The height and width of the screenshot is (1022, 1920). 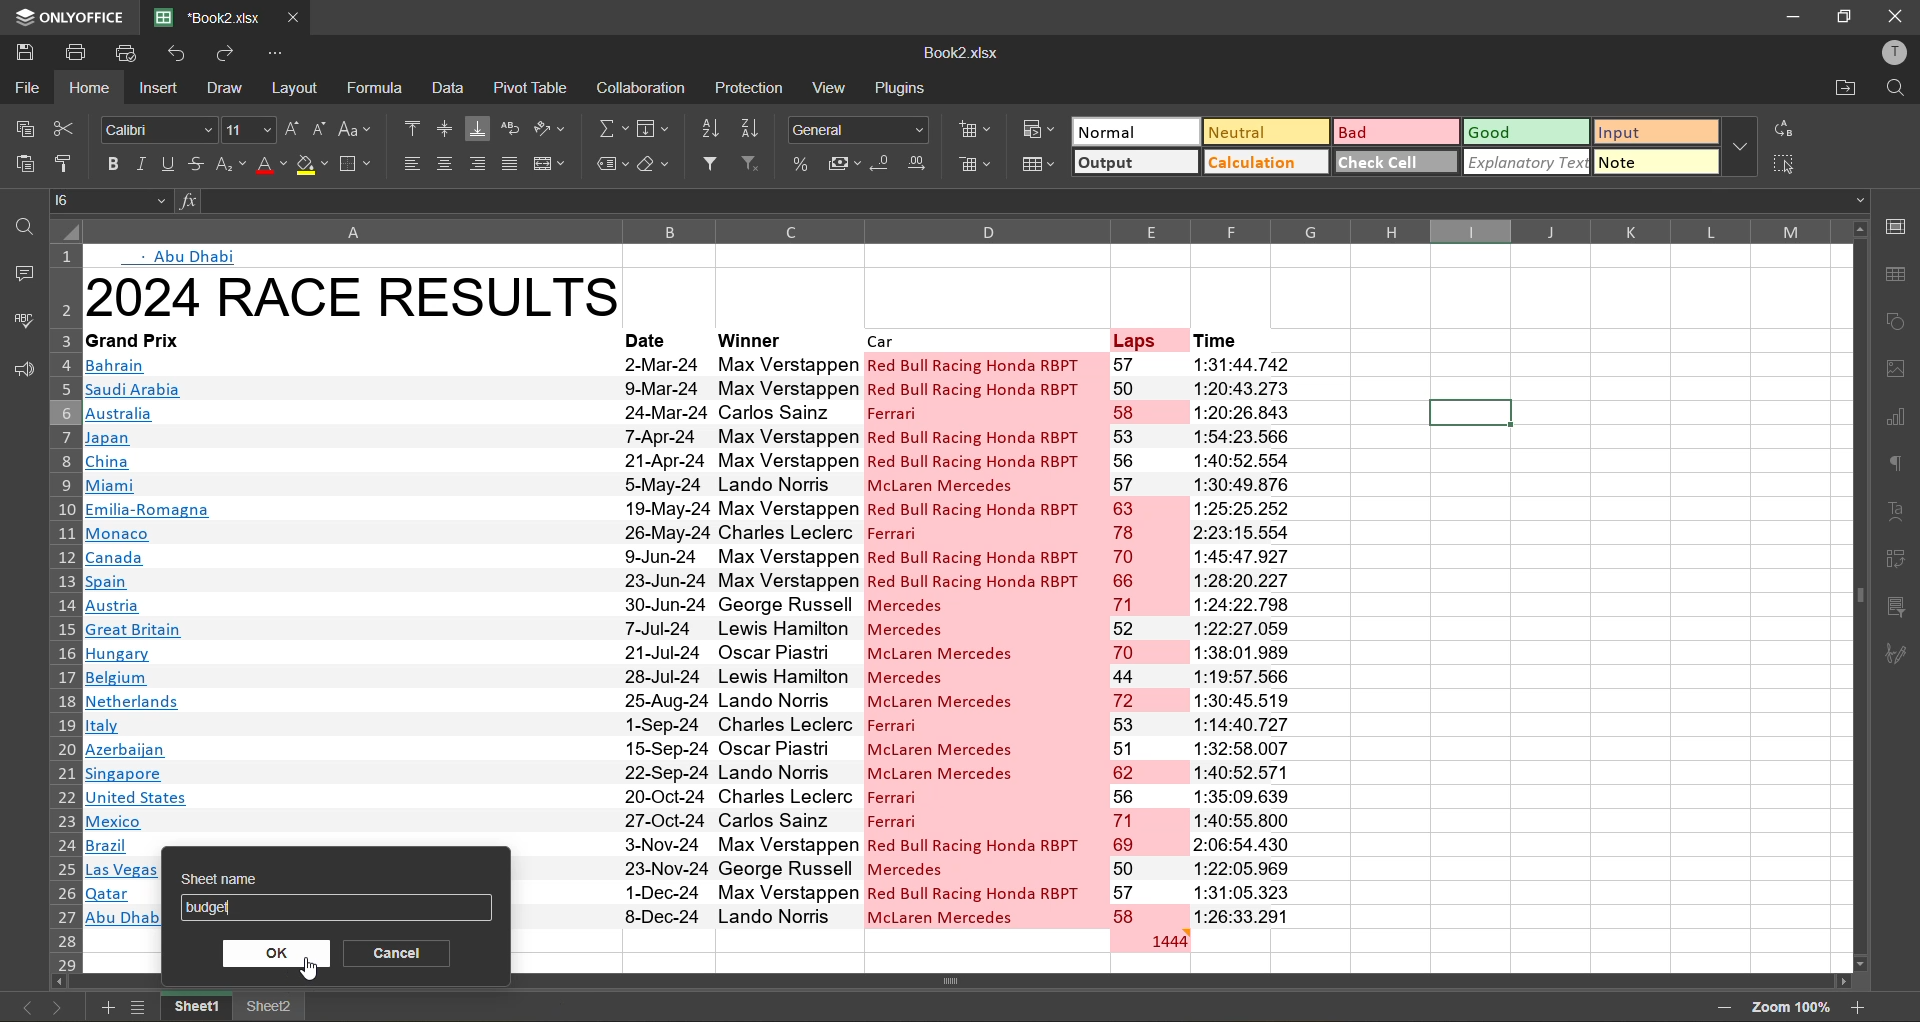 I want to click on spellcheck, so click(x=22, y=322).